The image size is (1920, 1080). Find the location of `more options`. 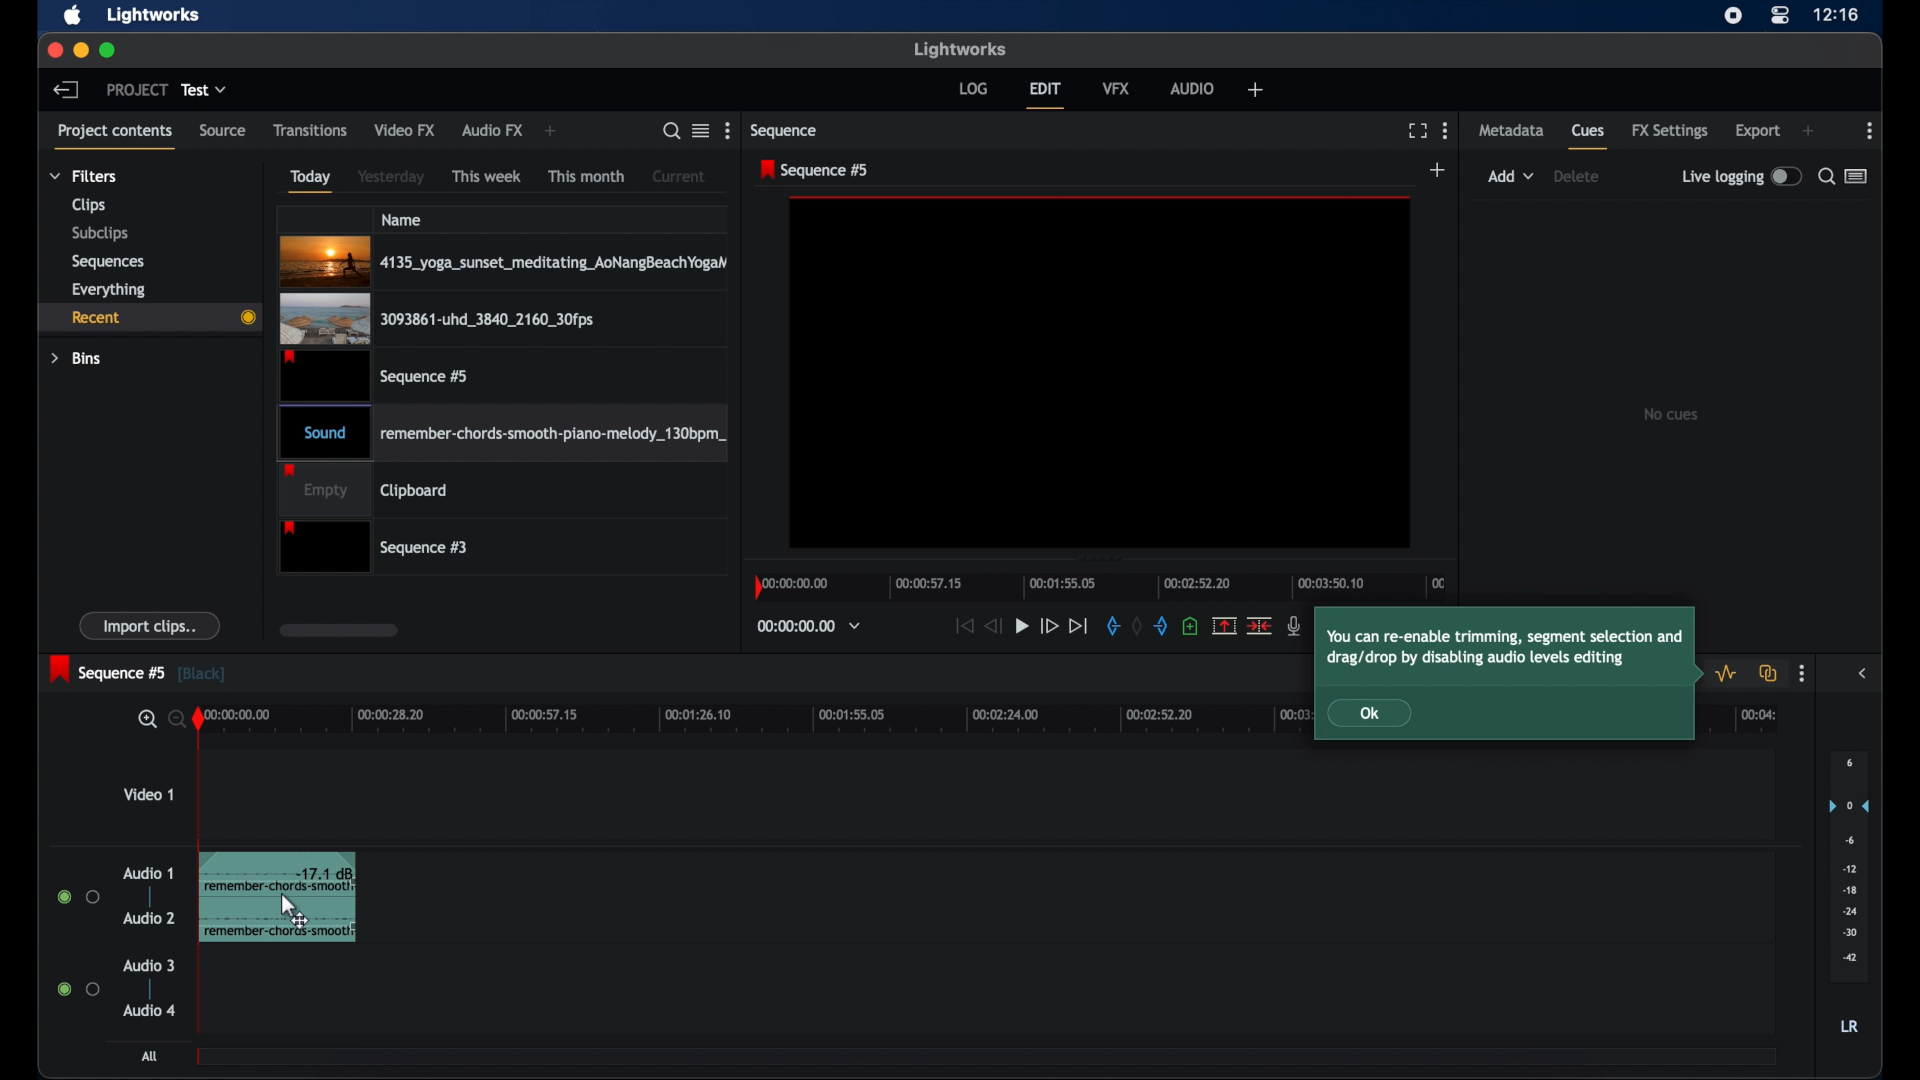

more options is located at coordinates (1445, 130).